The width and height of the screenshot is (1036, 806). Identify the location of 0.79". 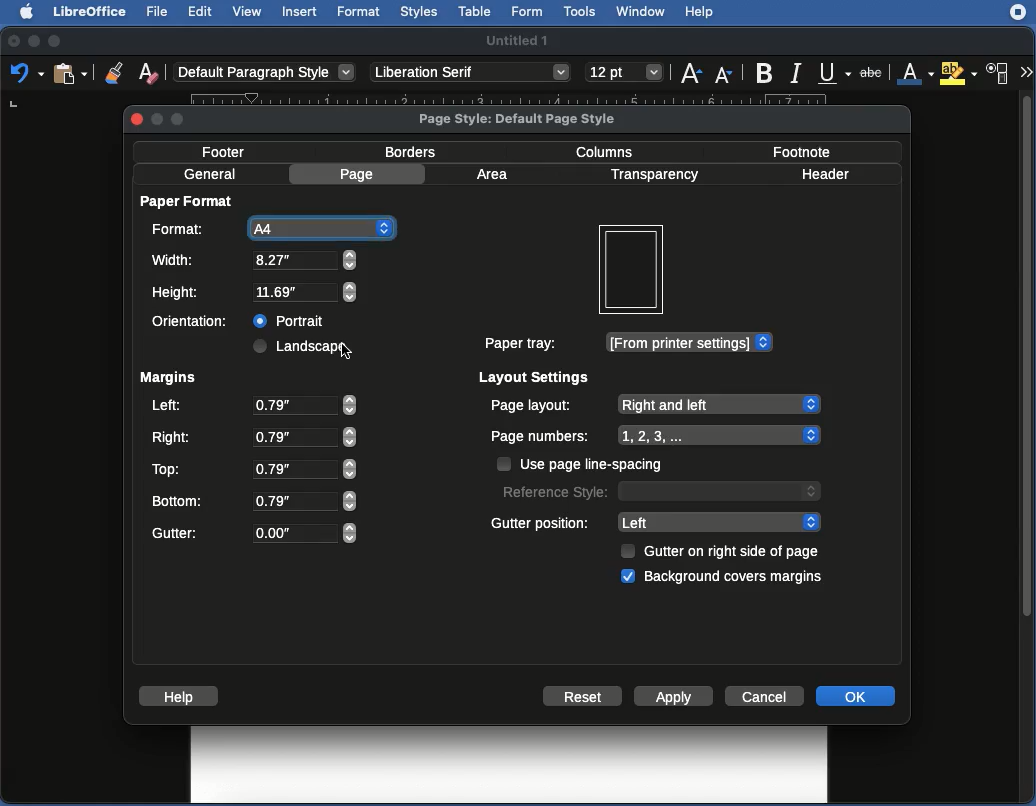
(305, 470).